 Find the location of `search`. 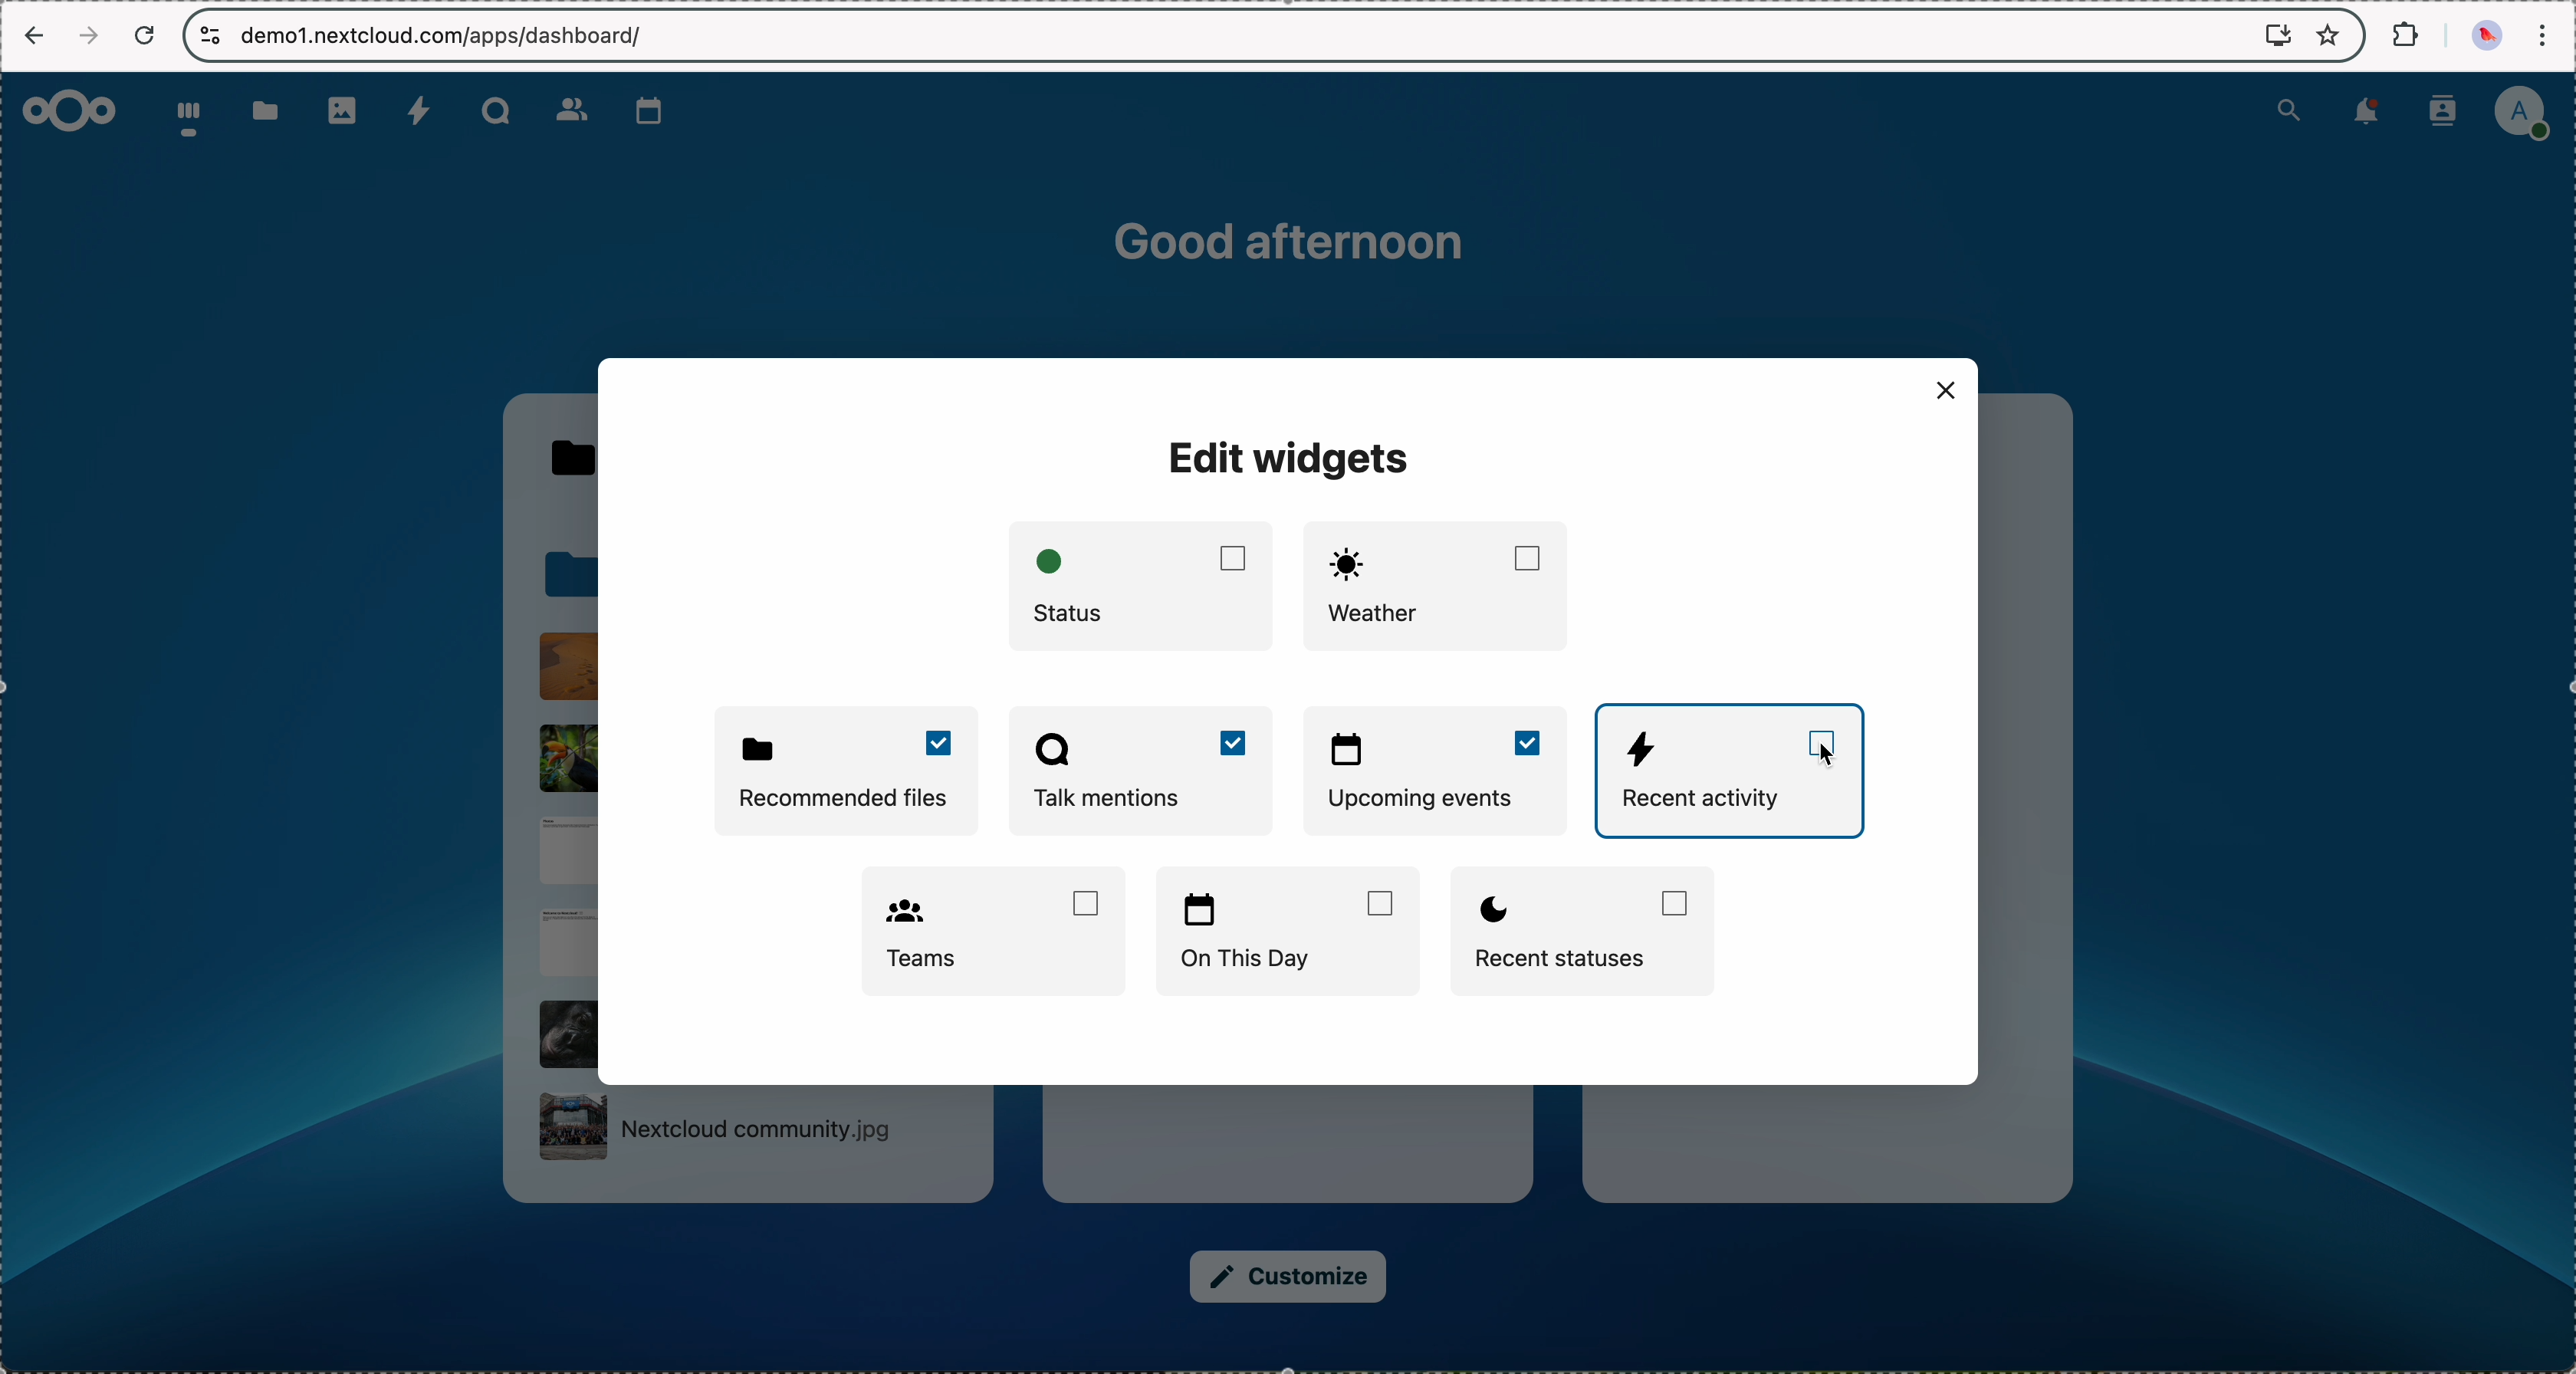

search is located at coordinates (2291, 109).